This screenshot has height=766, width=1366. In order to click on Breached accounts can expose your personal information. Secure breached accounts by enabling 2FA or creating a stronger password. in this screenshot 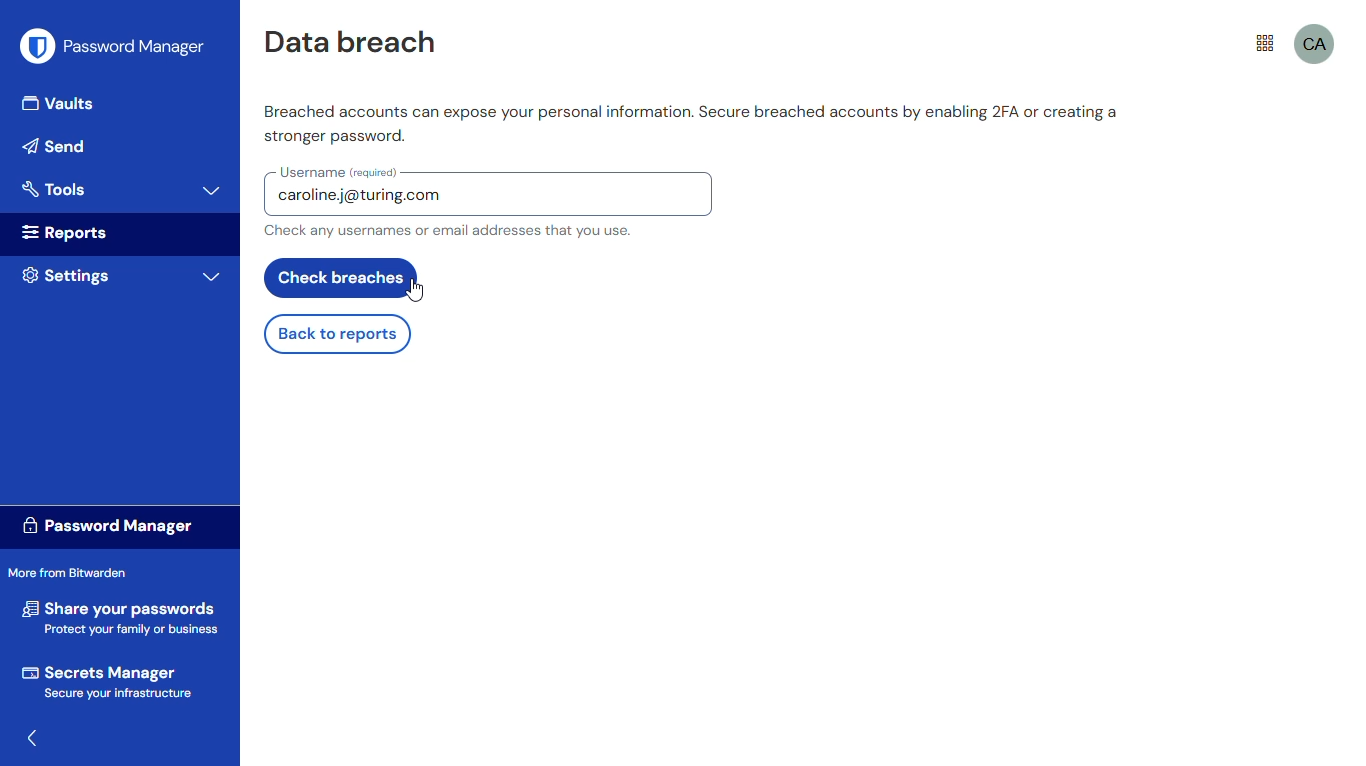, I will do `click(690, 125)`.